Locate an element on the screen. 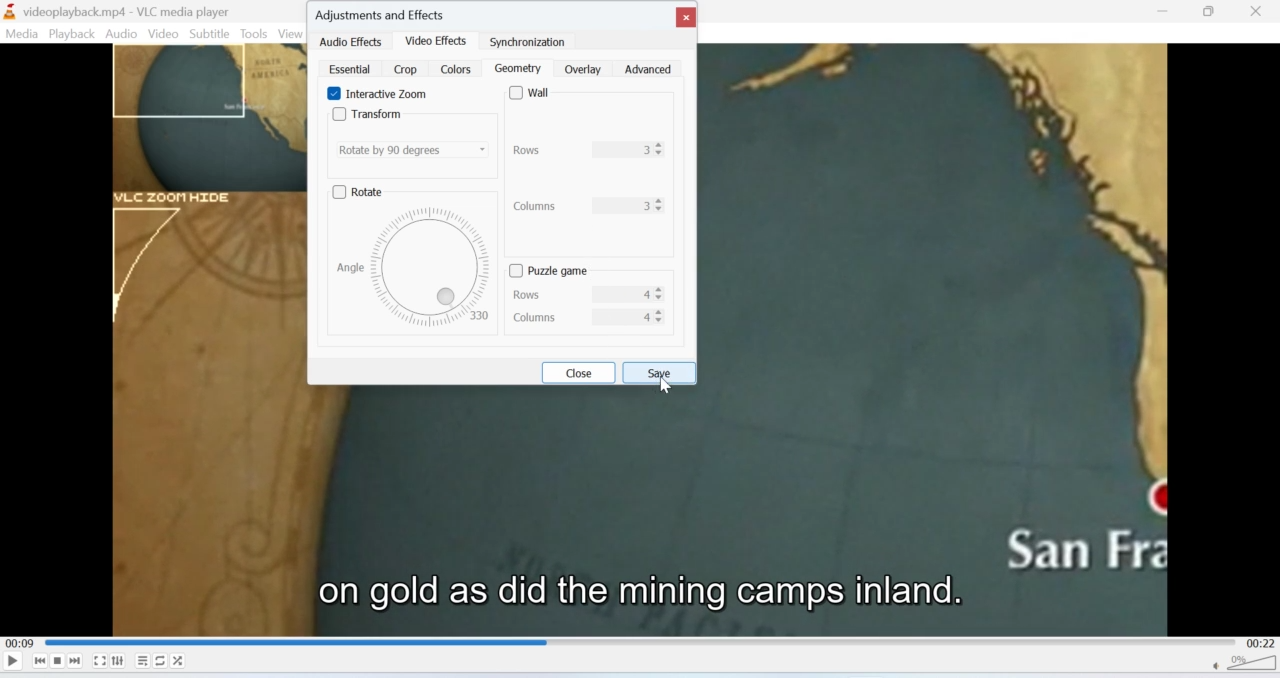 This screenshot has width=1280, height=678. 00:09 is located at coordinates (18, 644).